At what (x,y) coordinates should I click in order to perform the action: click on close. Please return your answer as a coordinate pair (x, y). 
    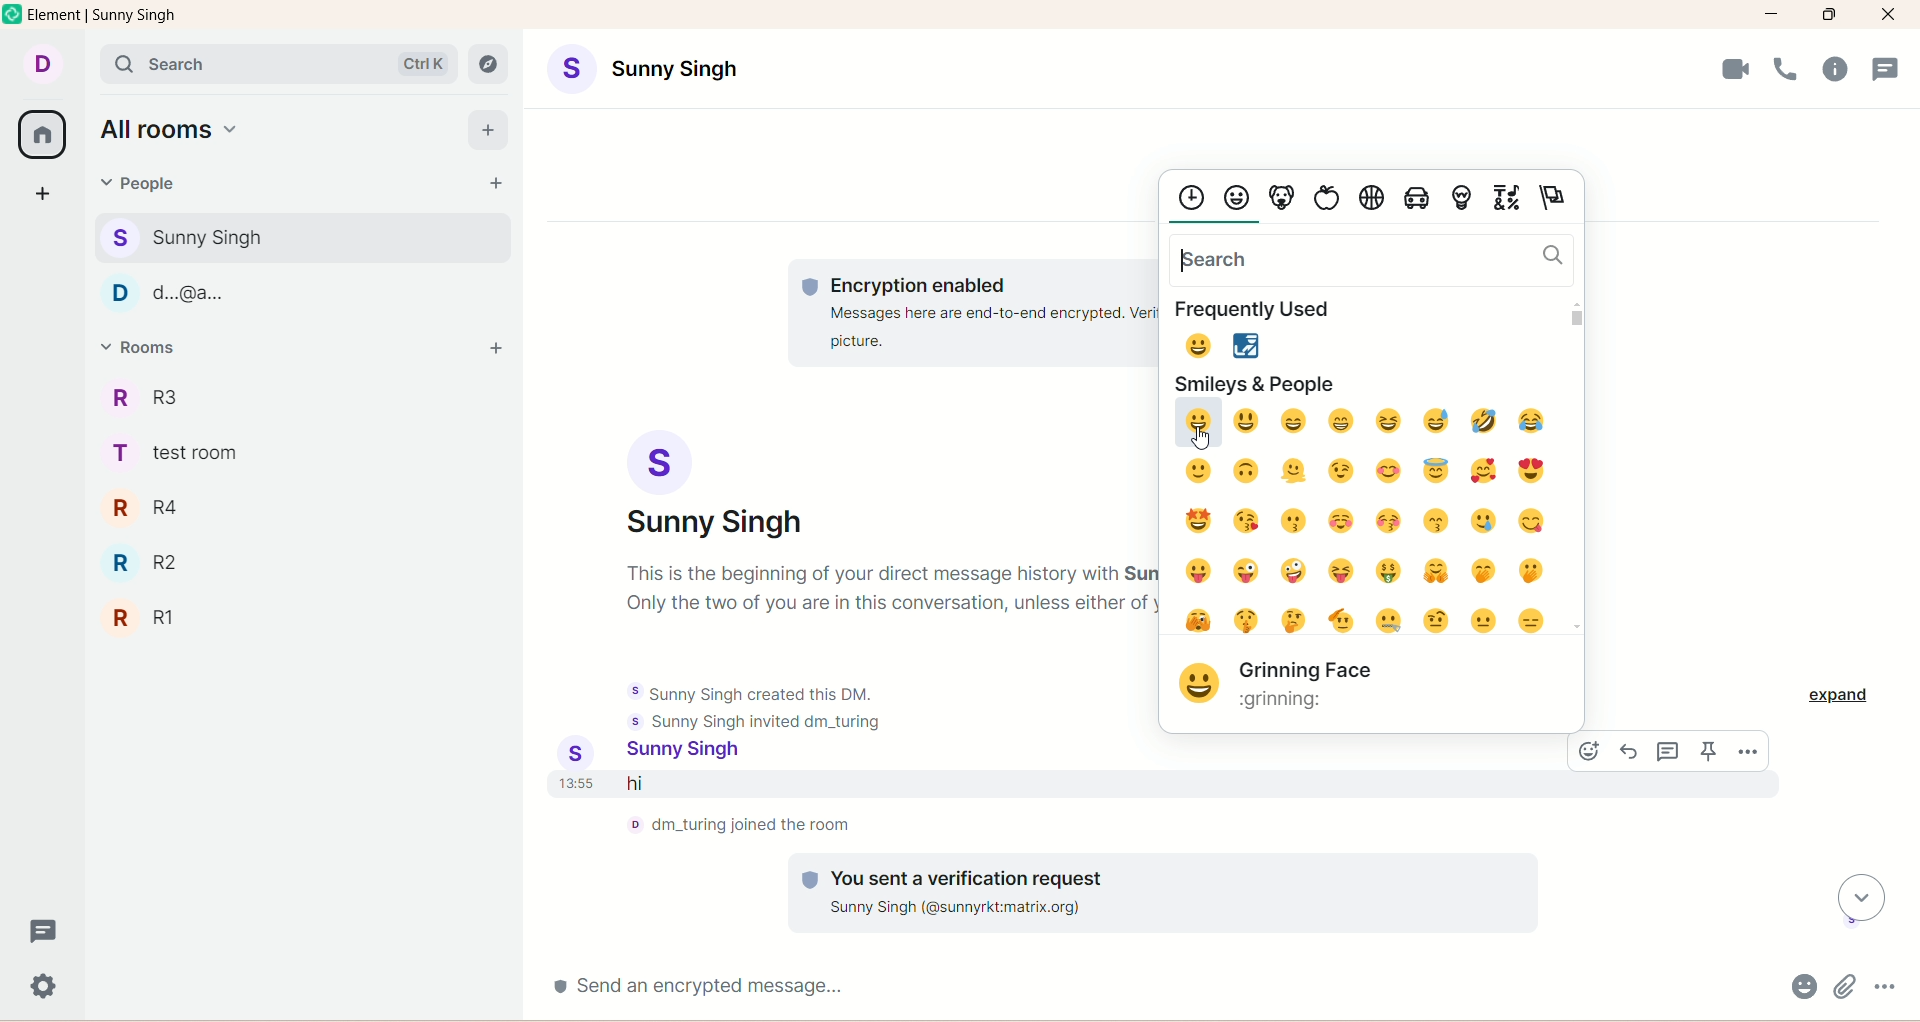
    Looking at the image, I should click on (1889, 15).